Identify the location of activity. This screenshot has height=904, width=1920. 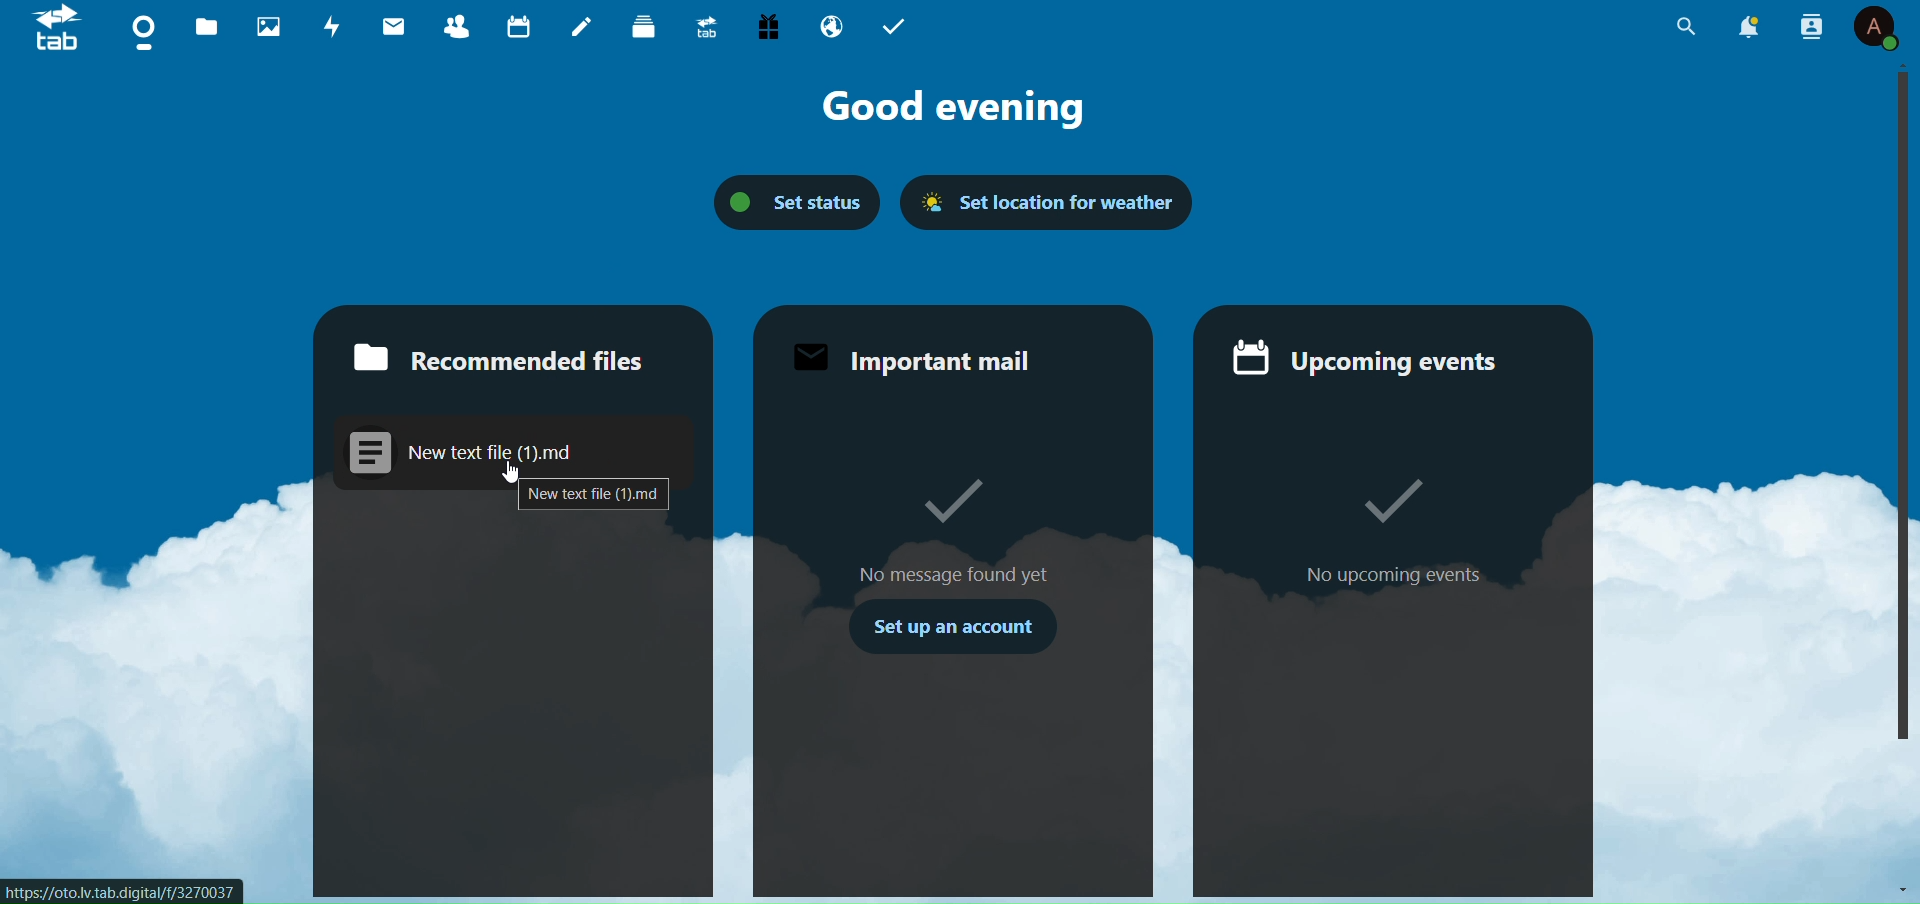
(327, 26).